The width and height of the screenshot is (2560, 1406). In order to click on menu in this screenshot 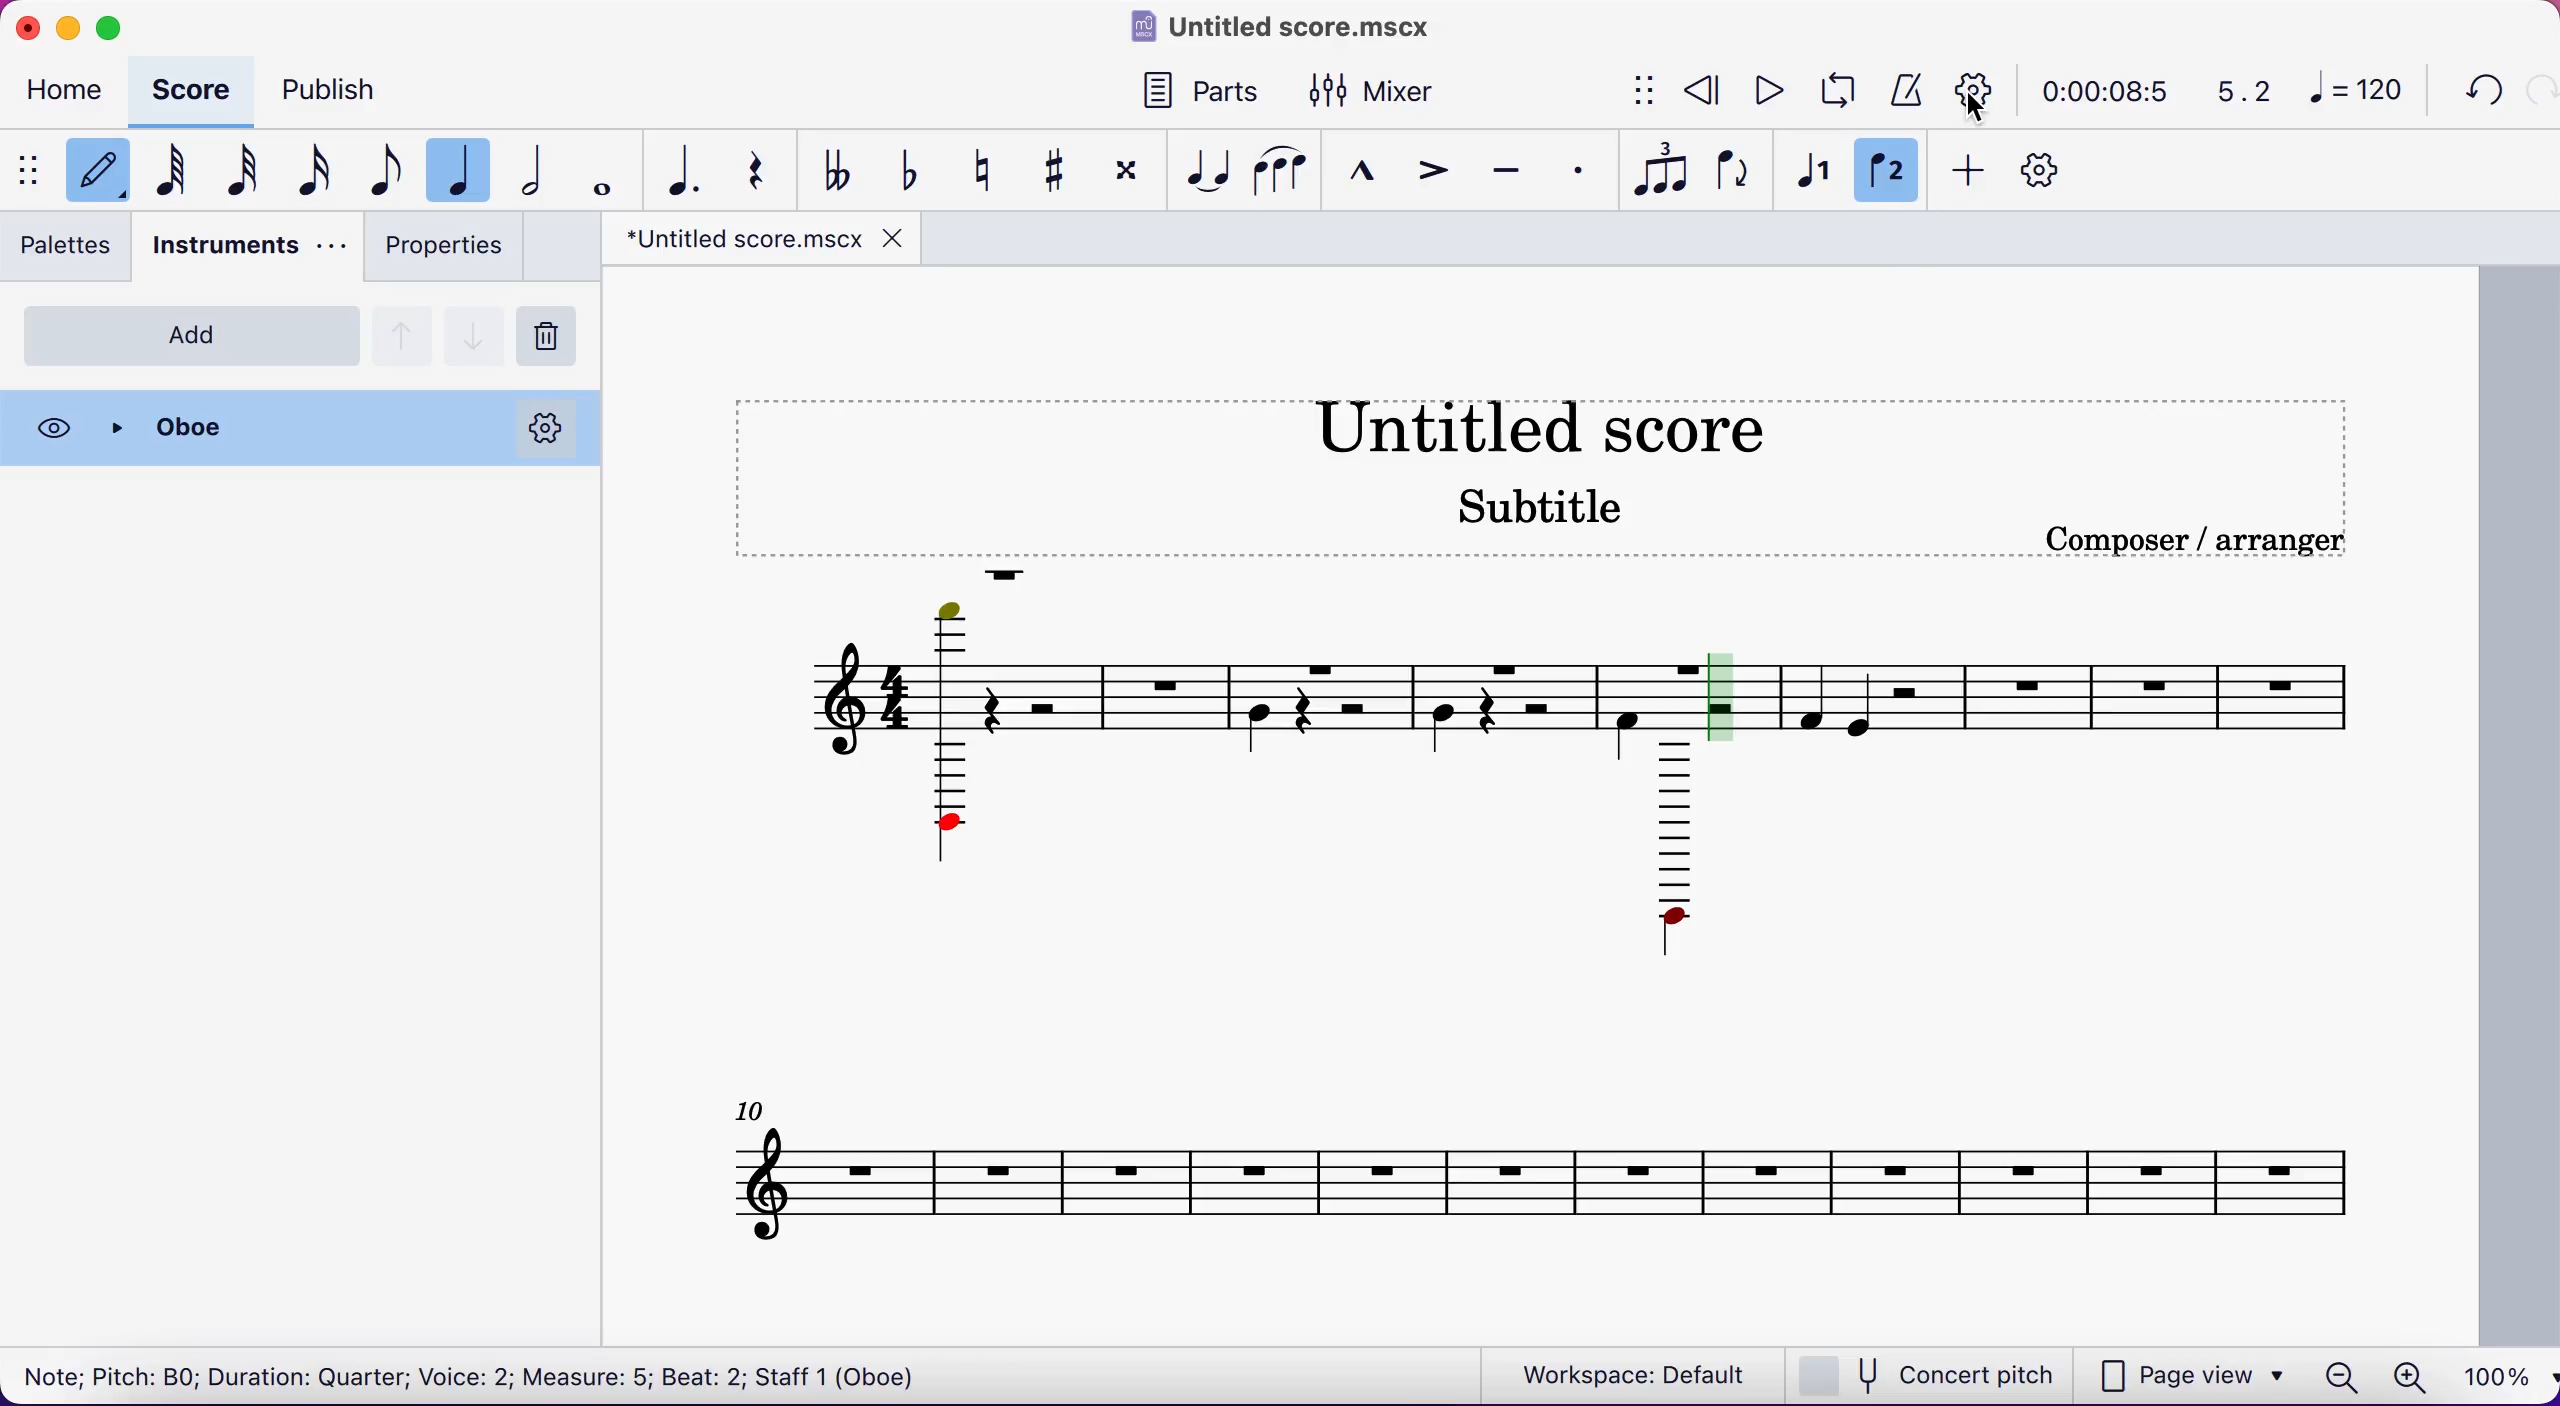, I will do `click(26, 169)`.